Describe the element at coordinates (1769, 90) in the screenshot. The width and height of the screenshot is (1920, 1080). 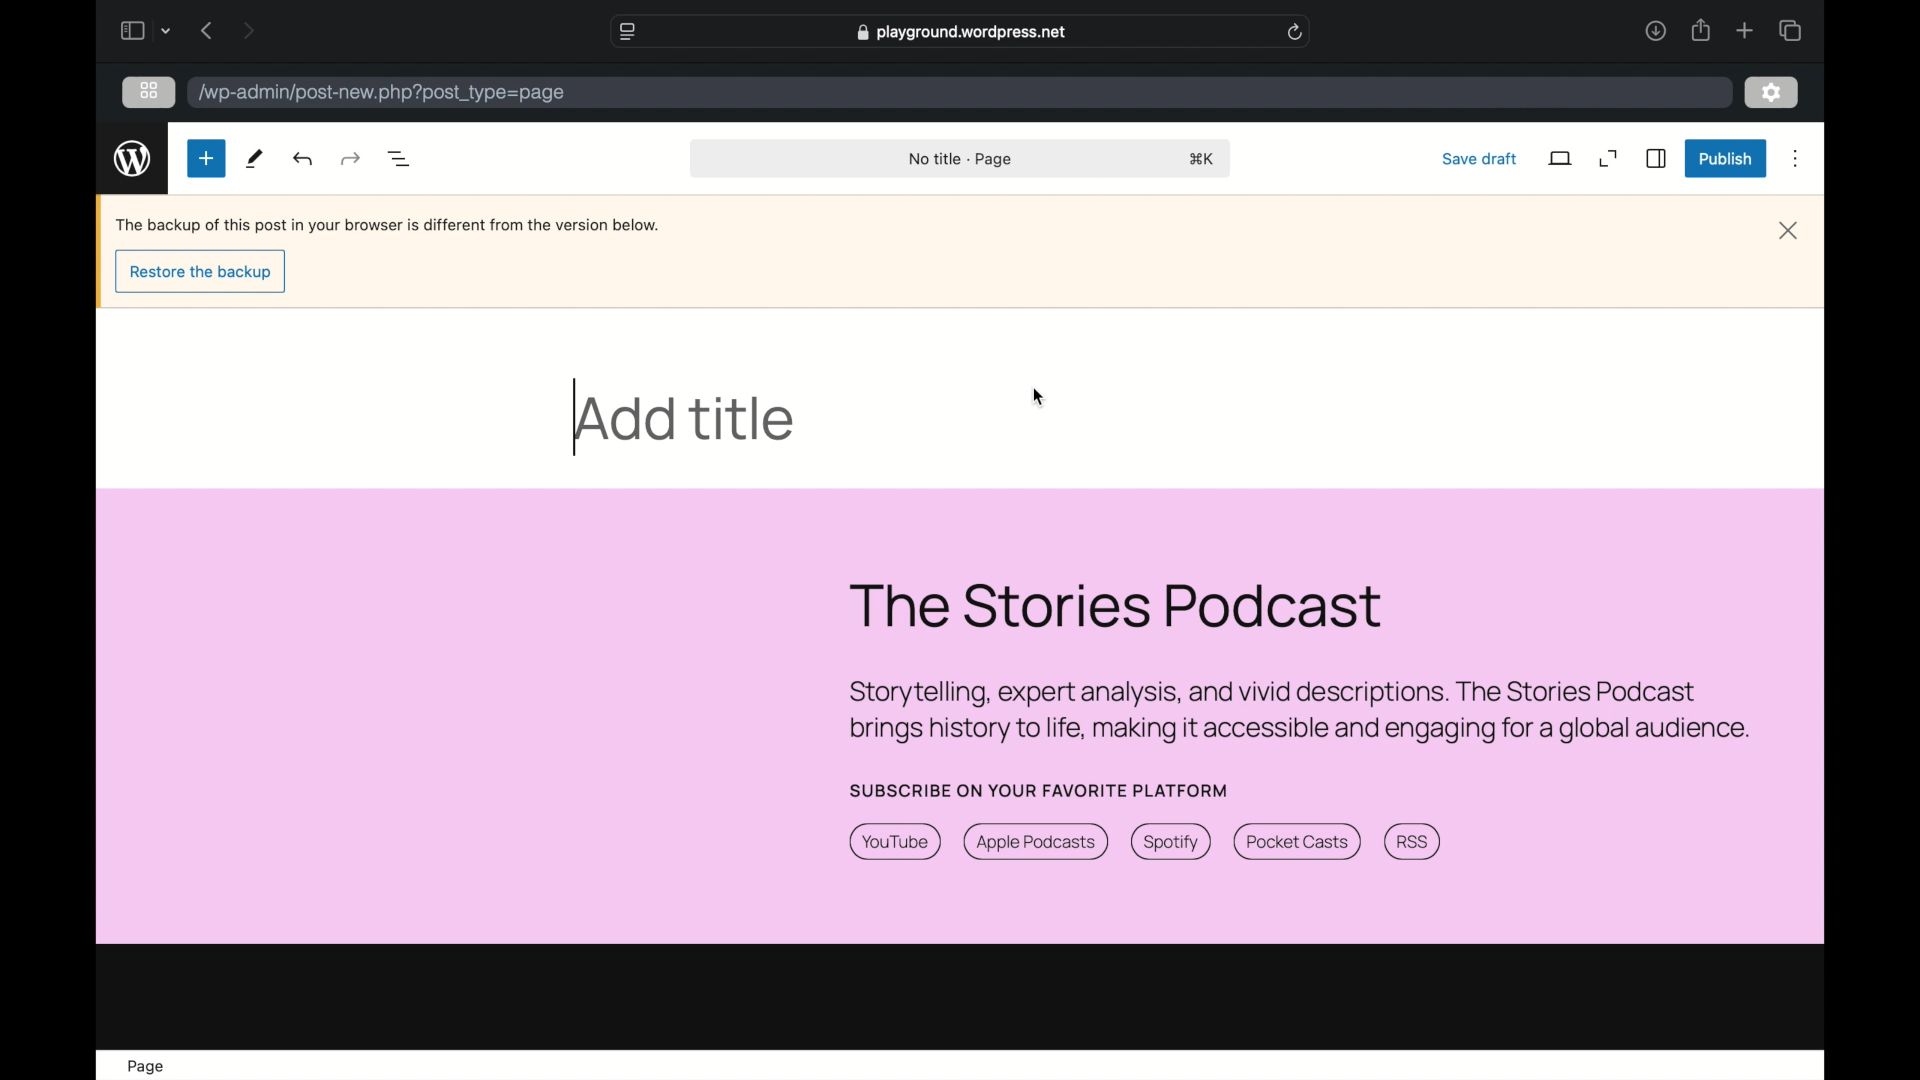
I see `settings` at that location.